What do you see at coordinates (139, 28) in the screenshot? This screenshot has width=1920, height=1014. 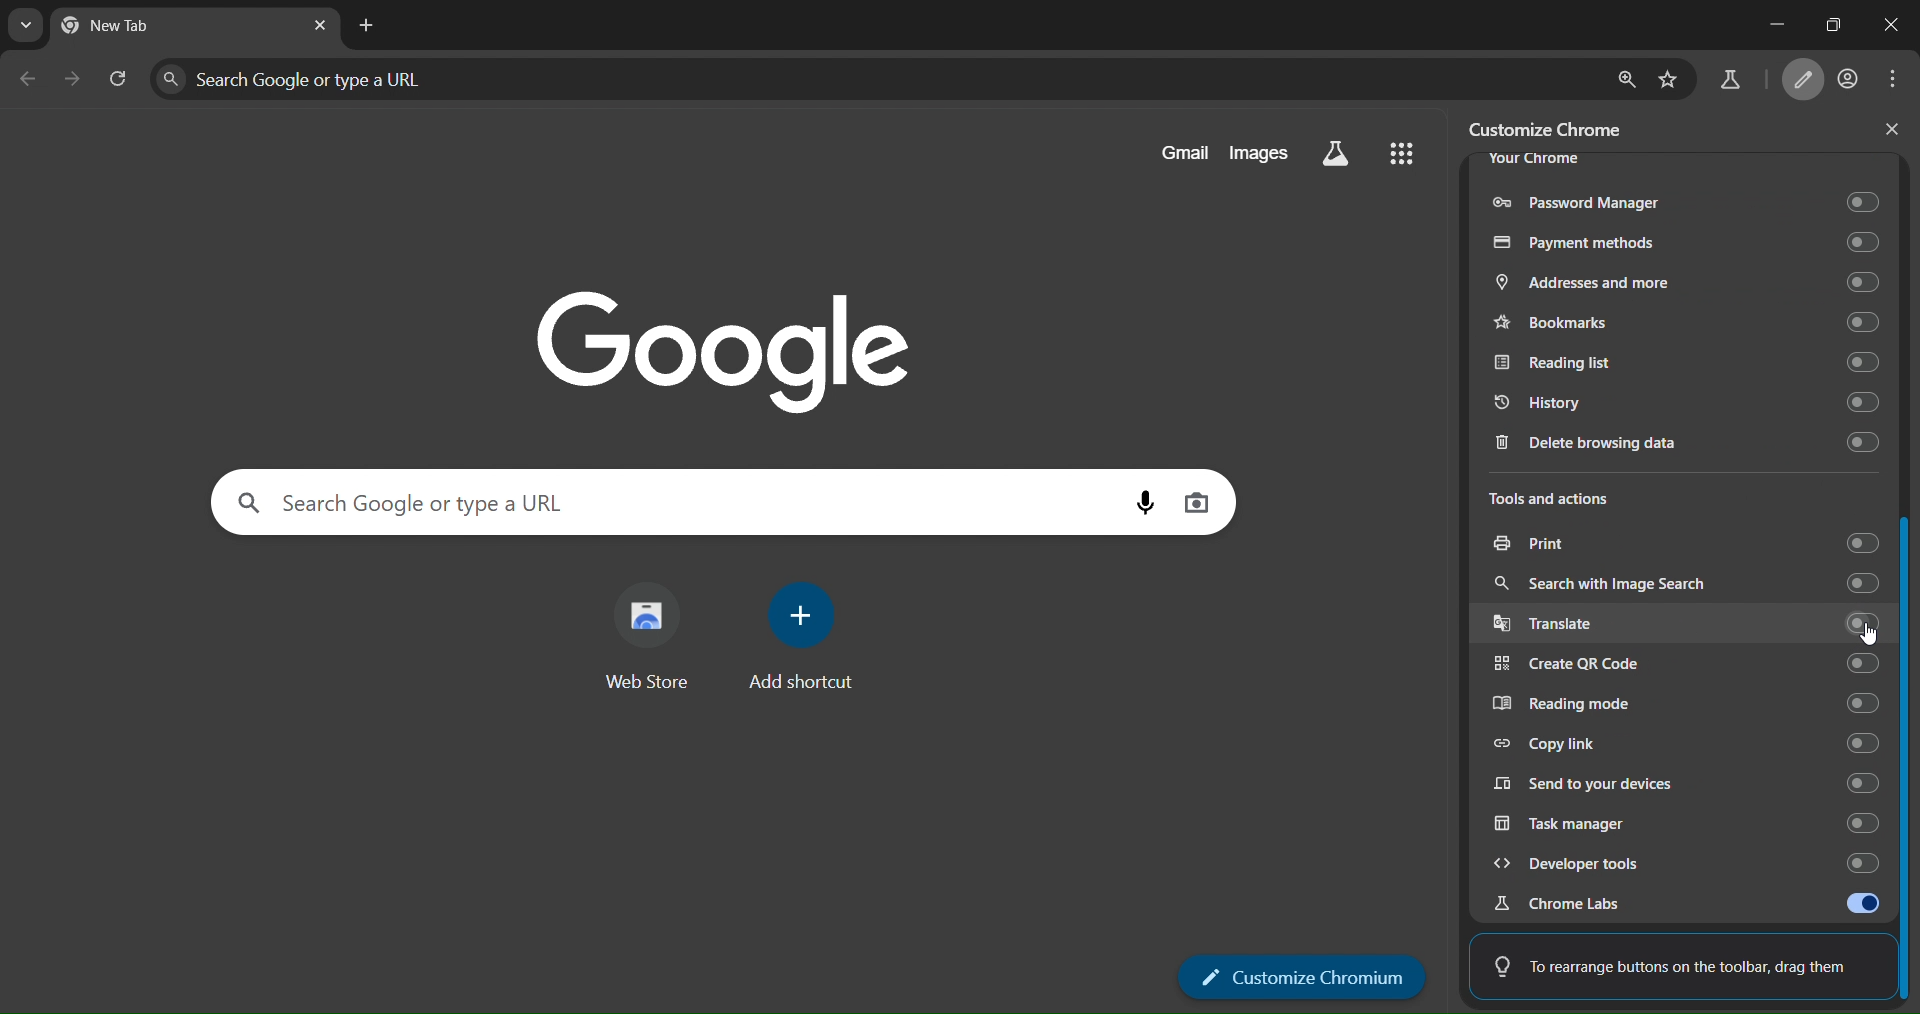 I see `current tab` at bounding box center [139, 28].